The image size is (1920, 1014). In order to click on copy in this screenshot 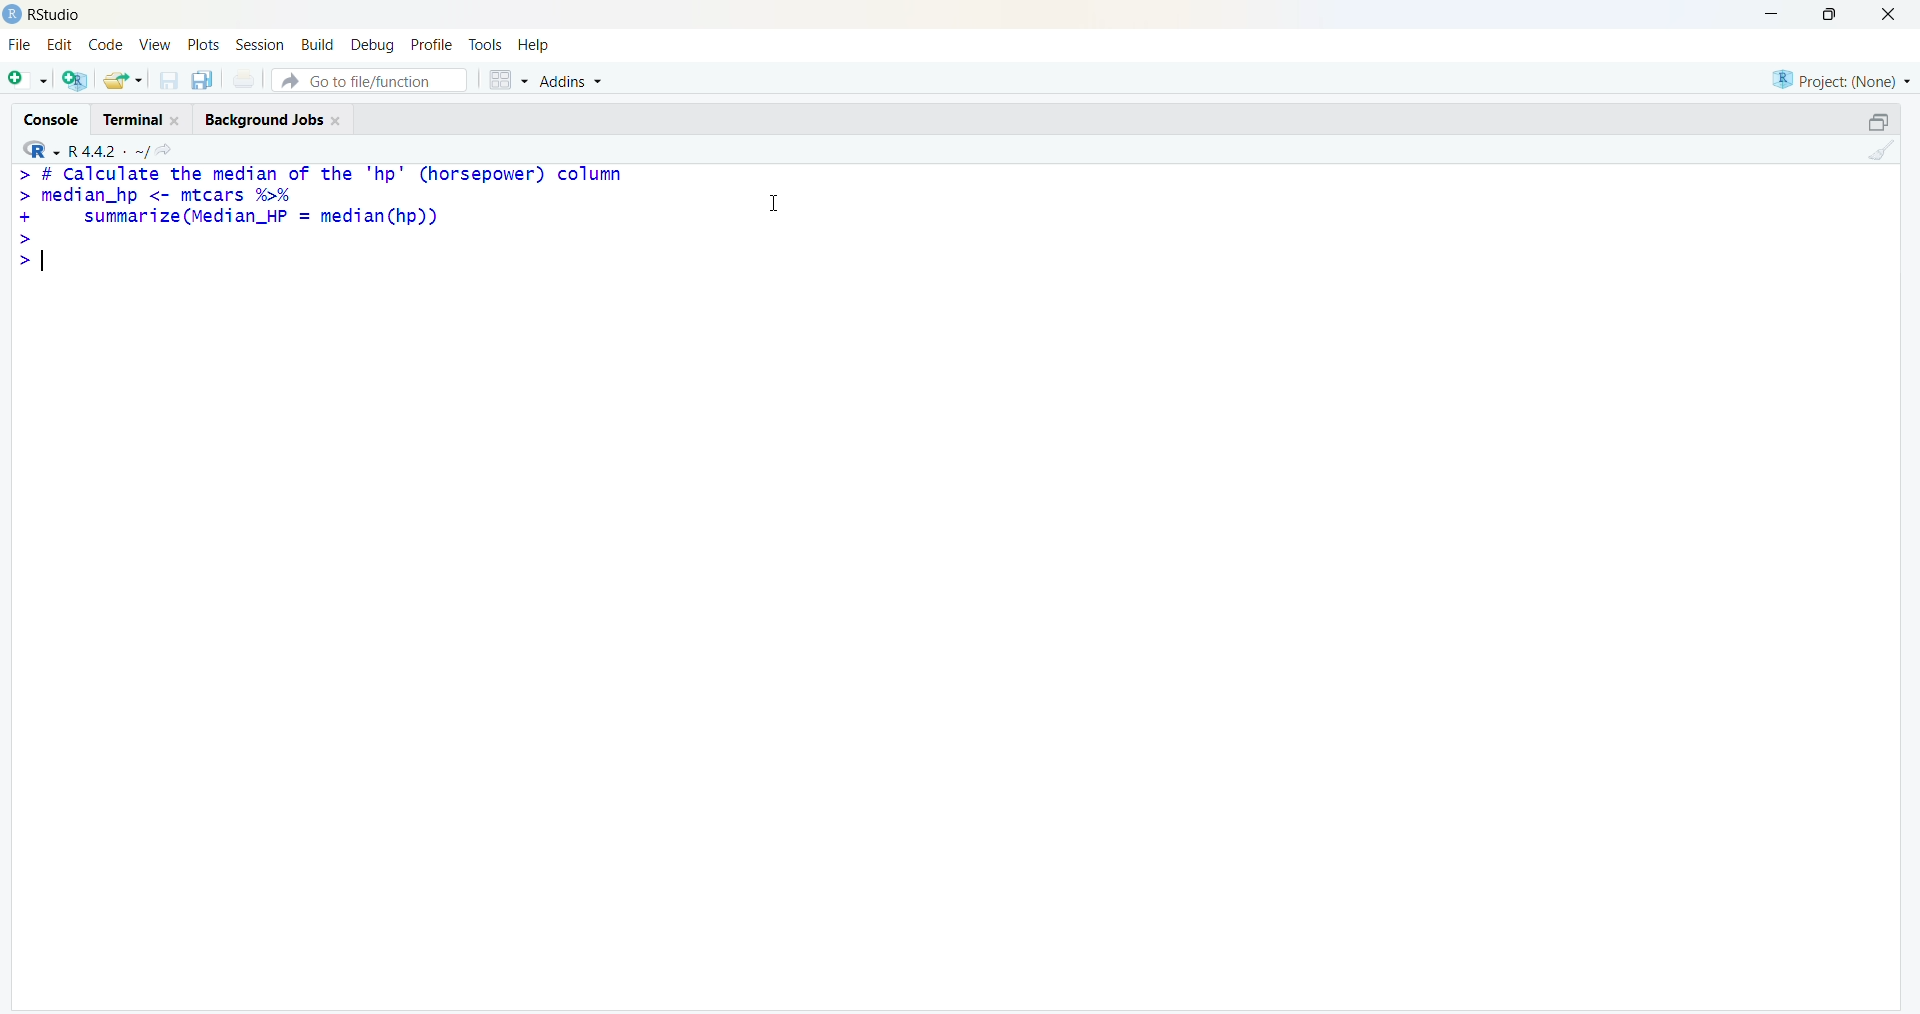, I will do `click(203, 80)`.